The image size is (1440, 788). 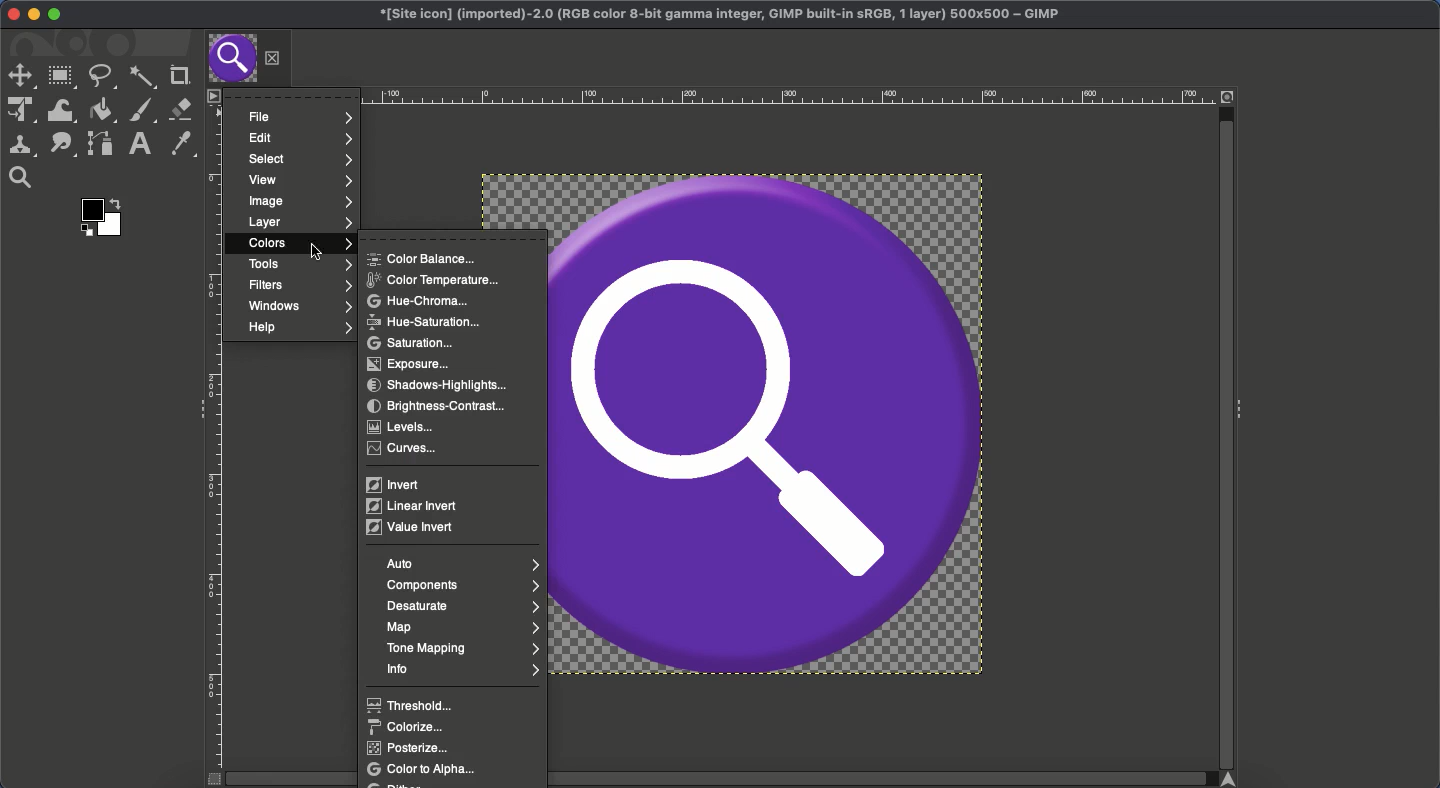 I want to click on Info, so click(x=458, y=670).